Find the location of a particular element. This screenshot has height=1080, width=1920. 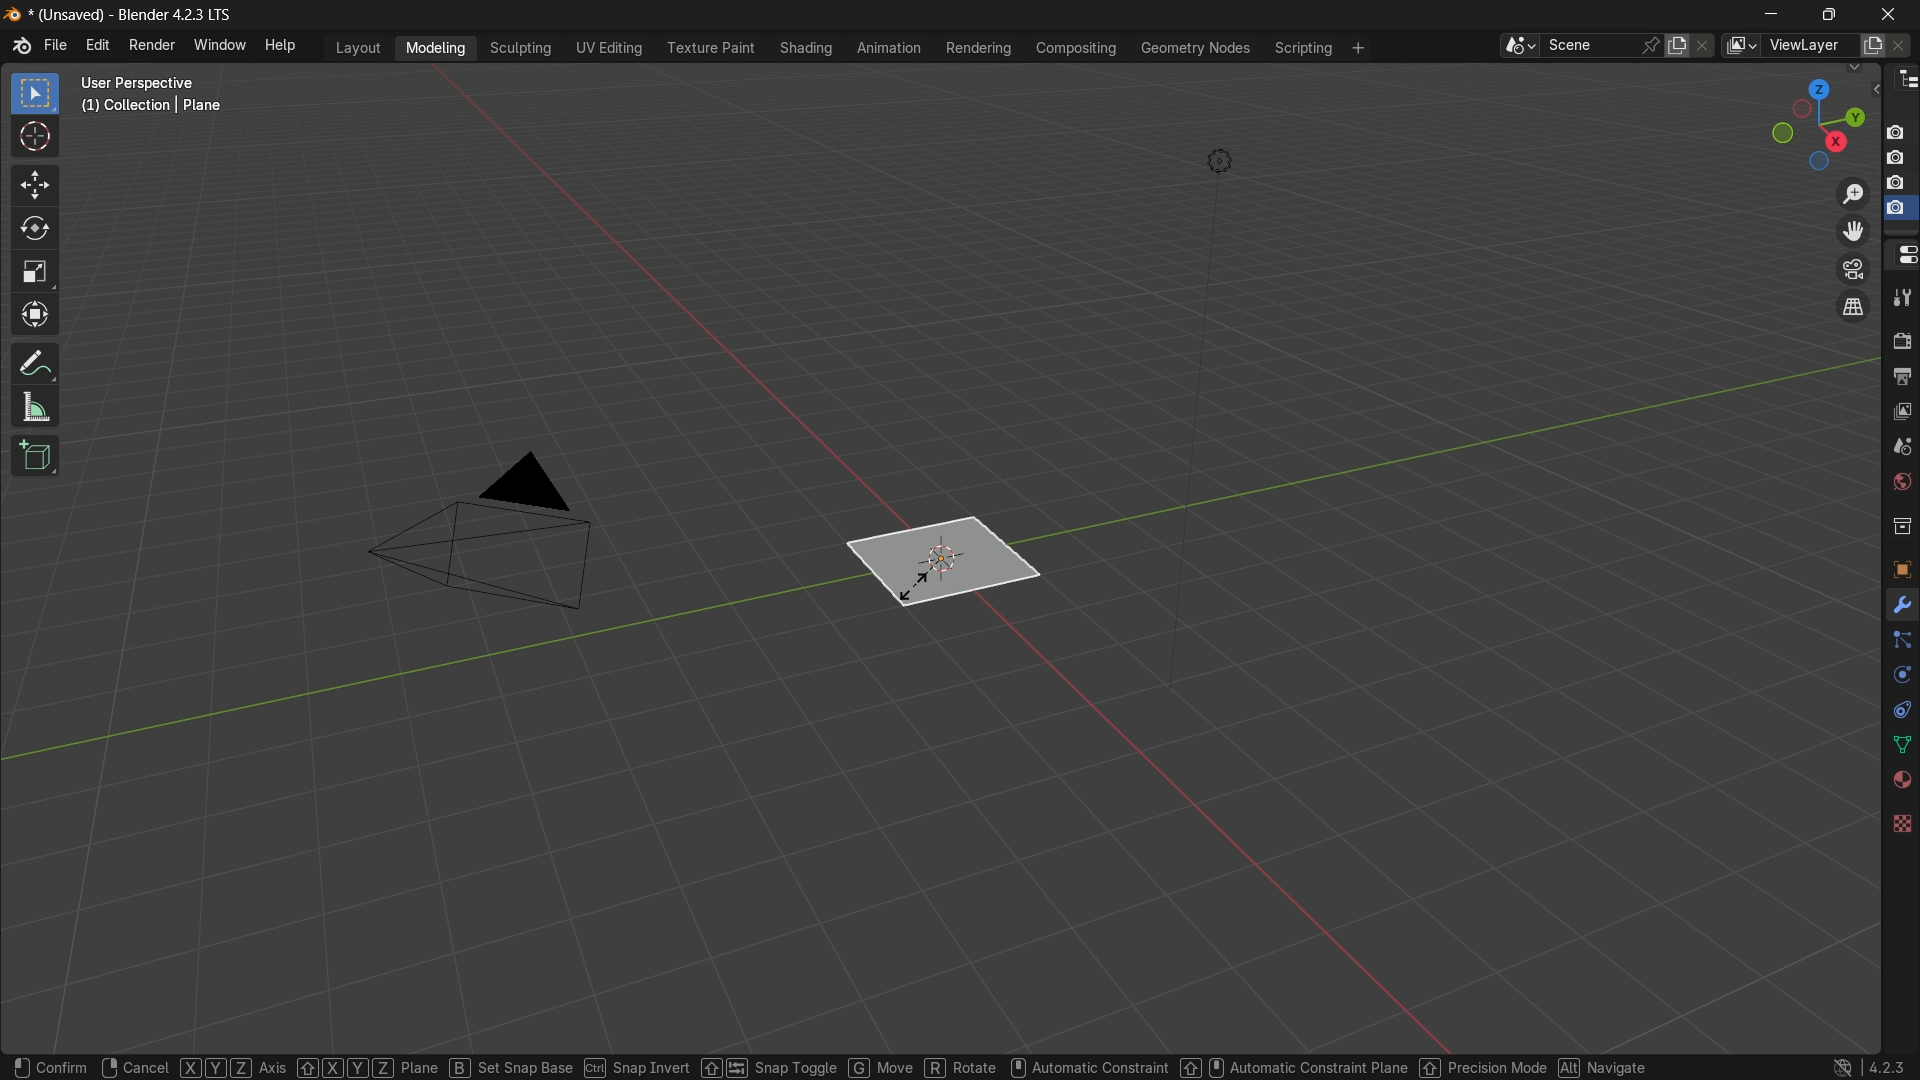

sculpting is located at coordinates (521, 49).